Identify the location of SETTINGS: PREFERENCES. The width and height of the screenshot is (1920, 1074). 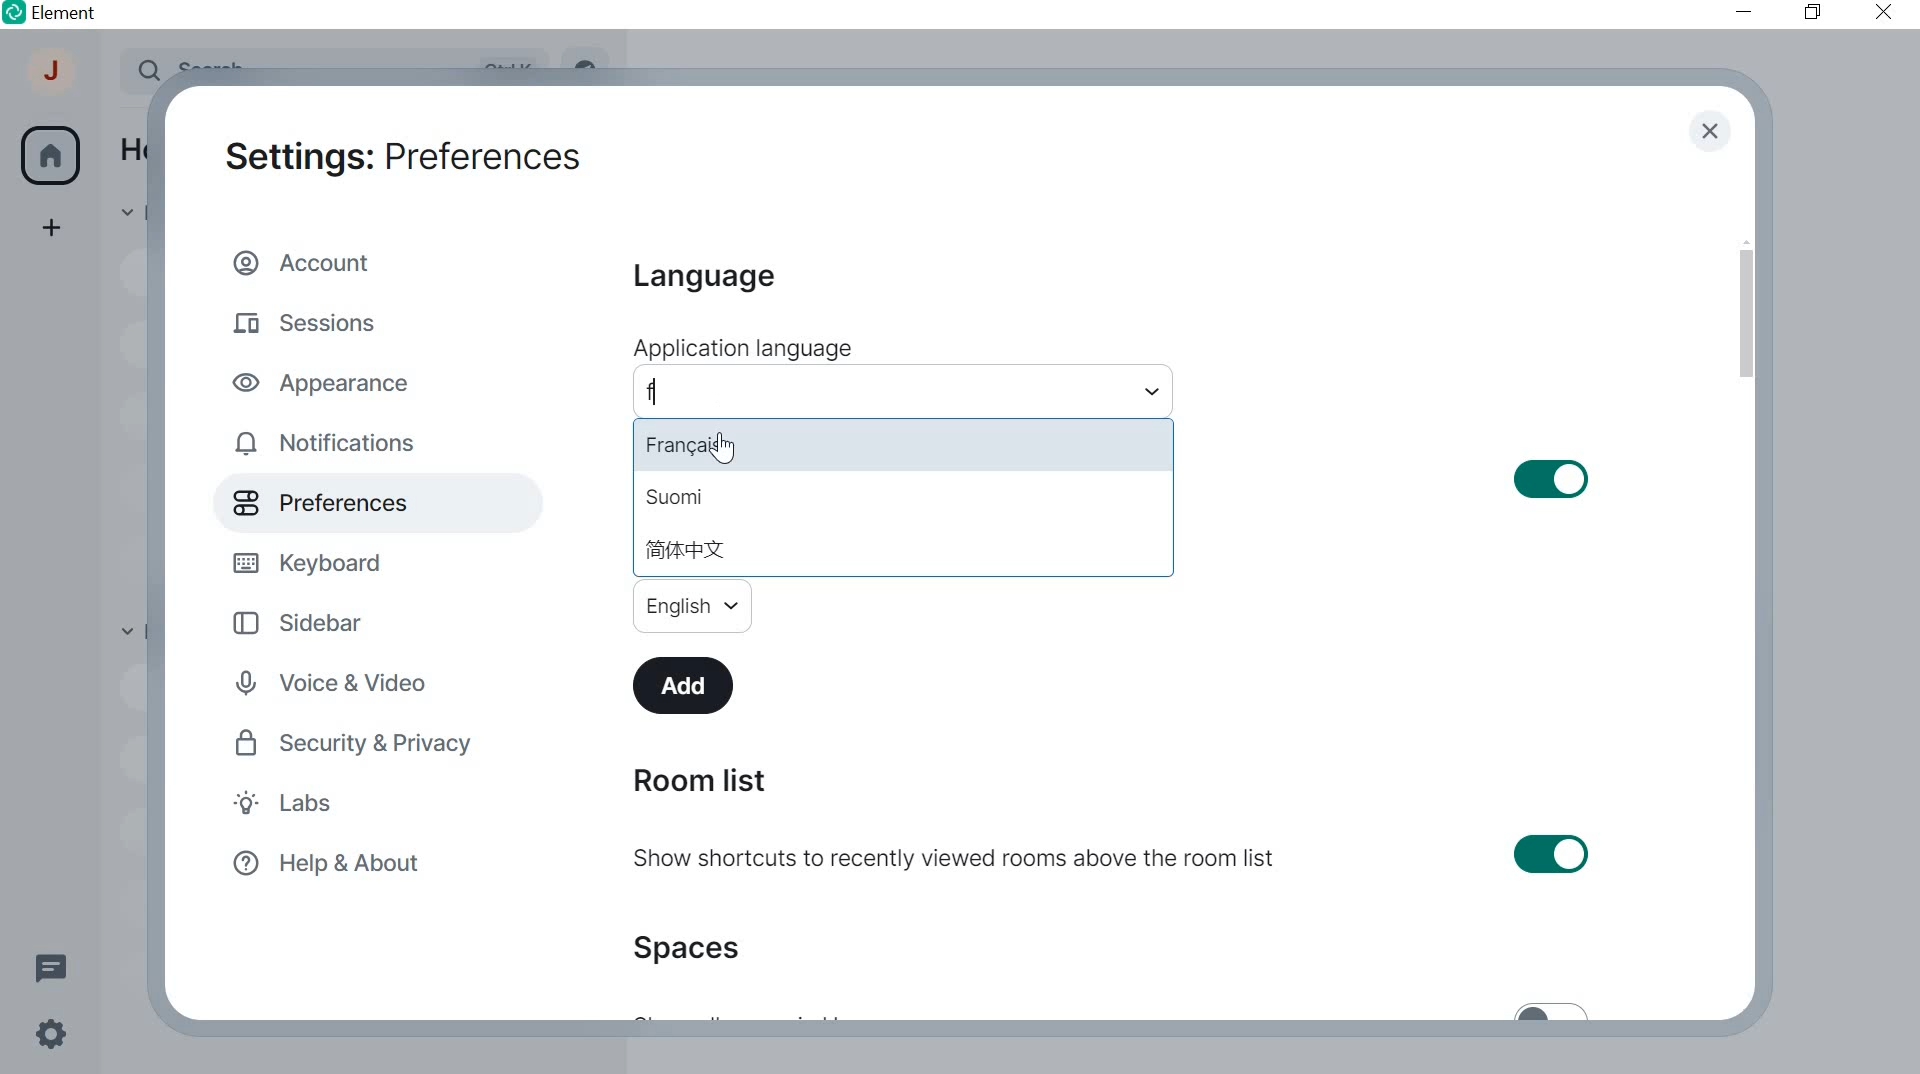
(402, 153).